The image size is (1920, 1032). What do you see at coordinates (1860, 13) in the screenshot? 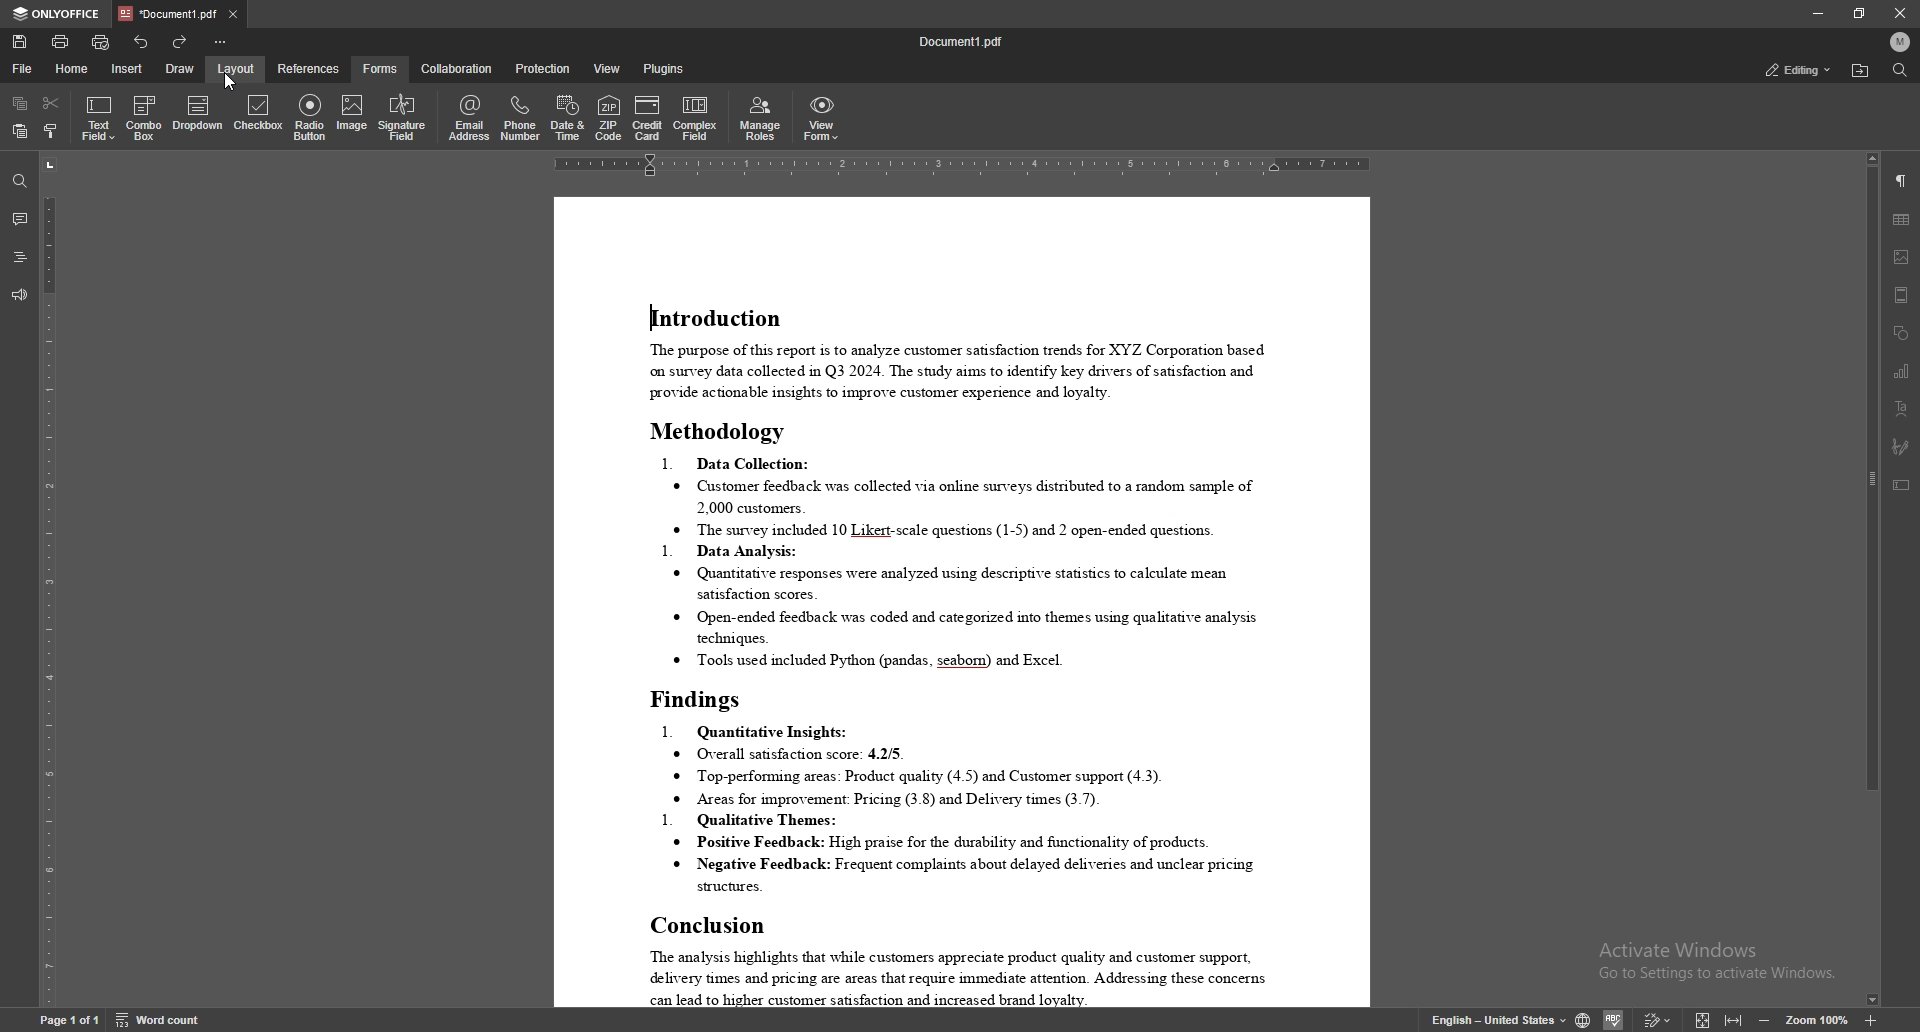
I see `resize` at bounding box center [1860, 13].